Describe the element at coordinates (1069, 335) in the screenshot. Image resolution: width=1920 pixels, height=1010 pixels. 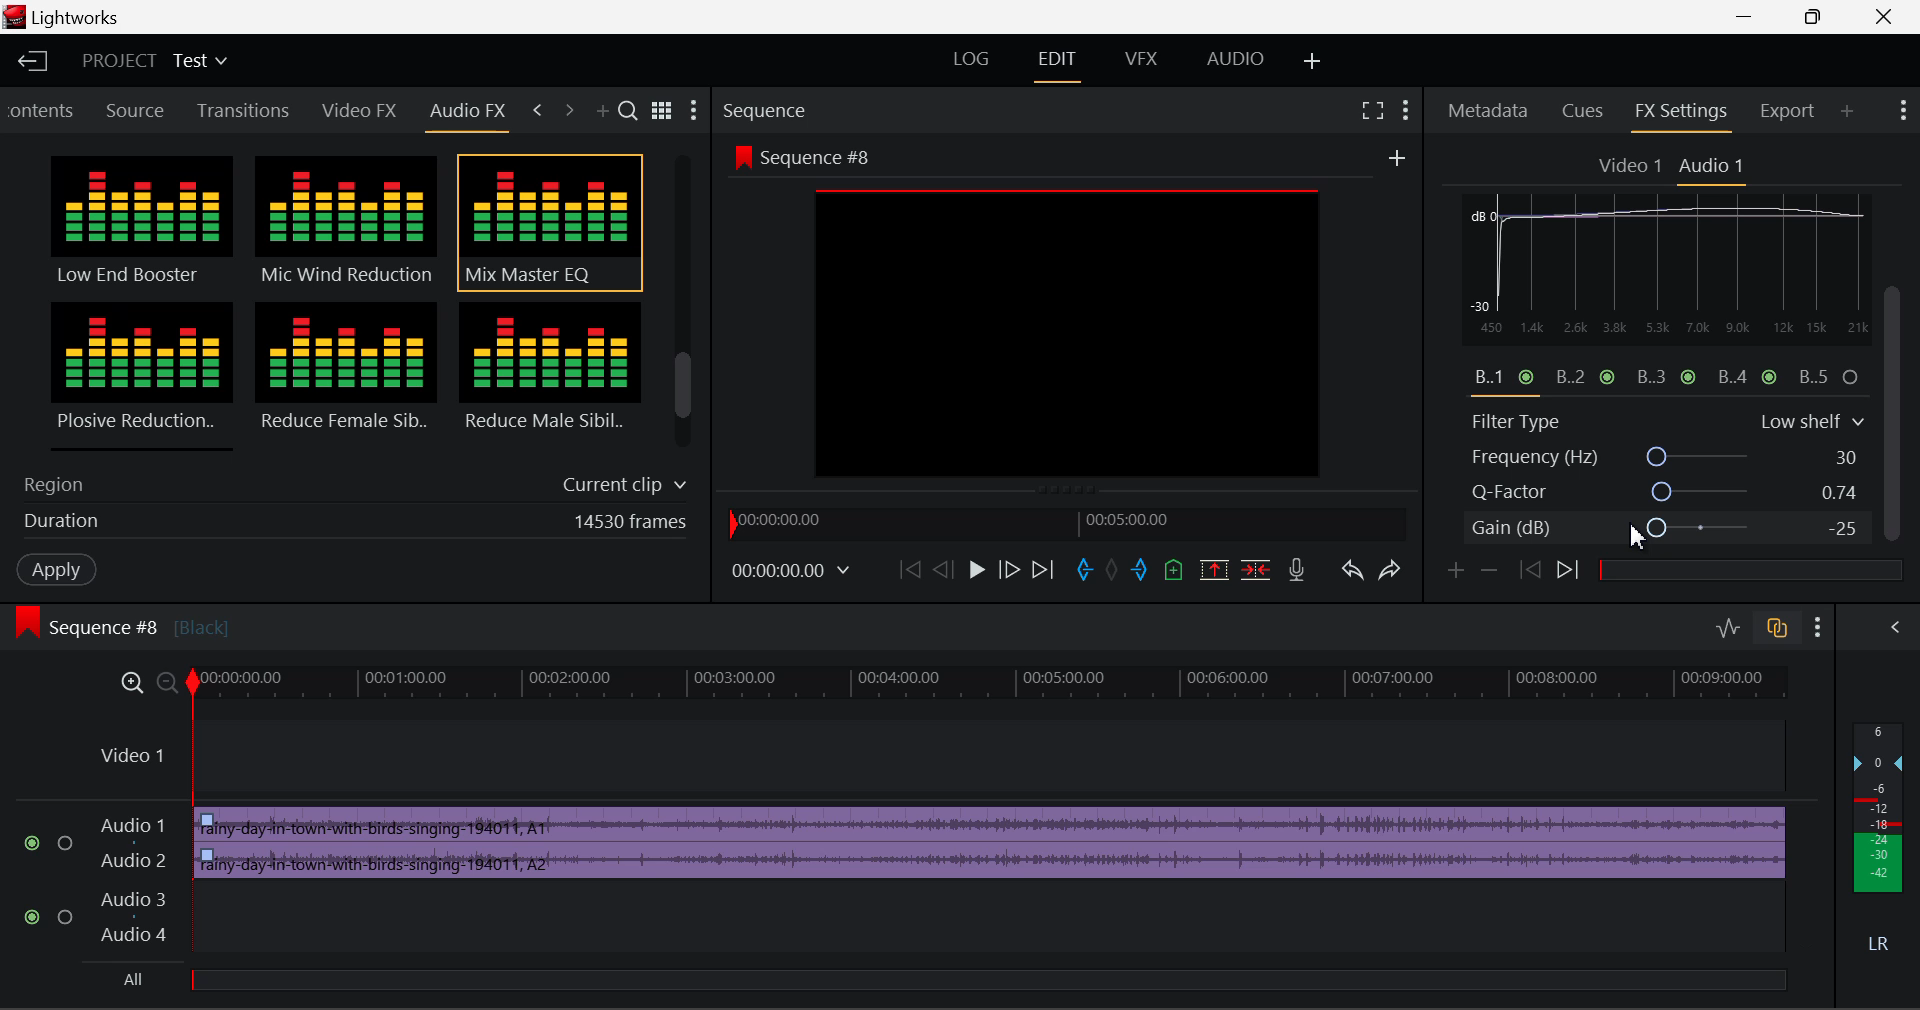
I see `preview` at that location.